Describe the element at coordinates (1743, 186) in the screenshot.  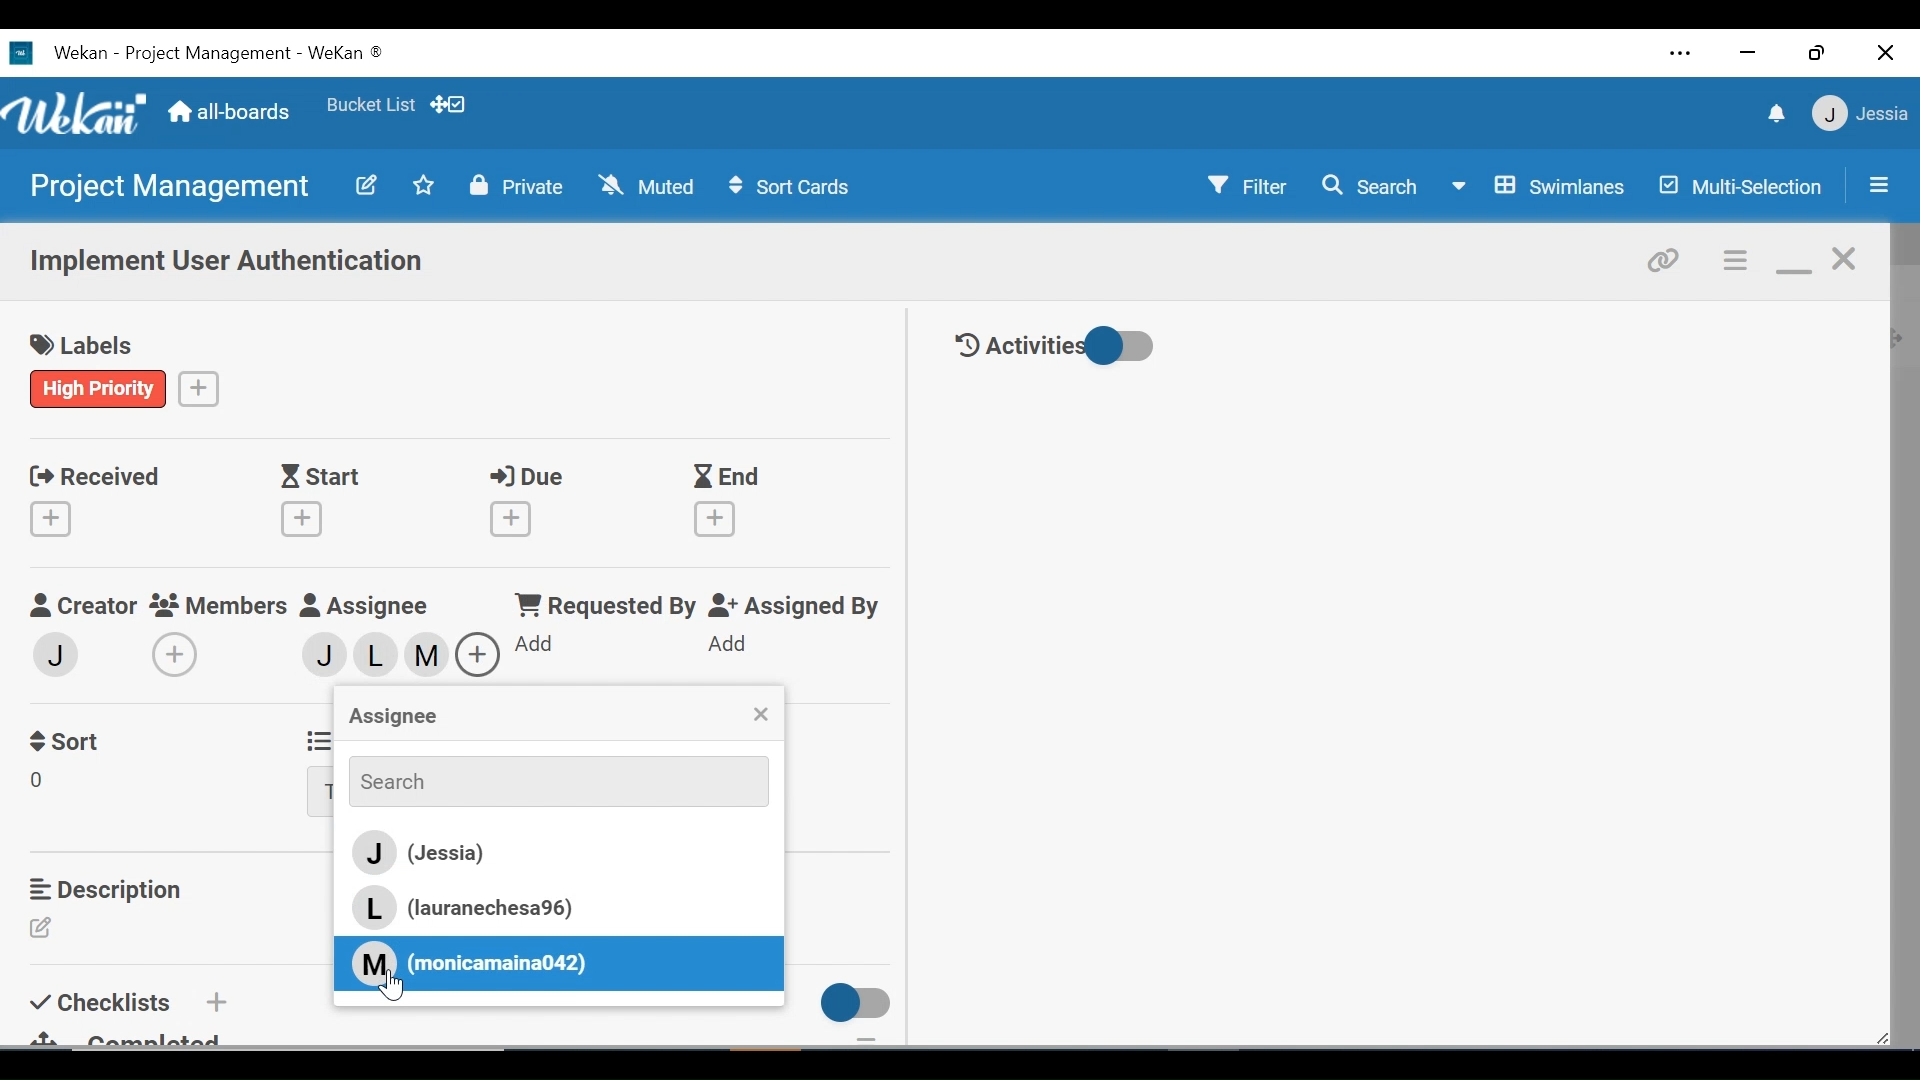
I see `Multi-selection` at that location.